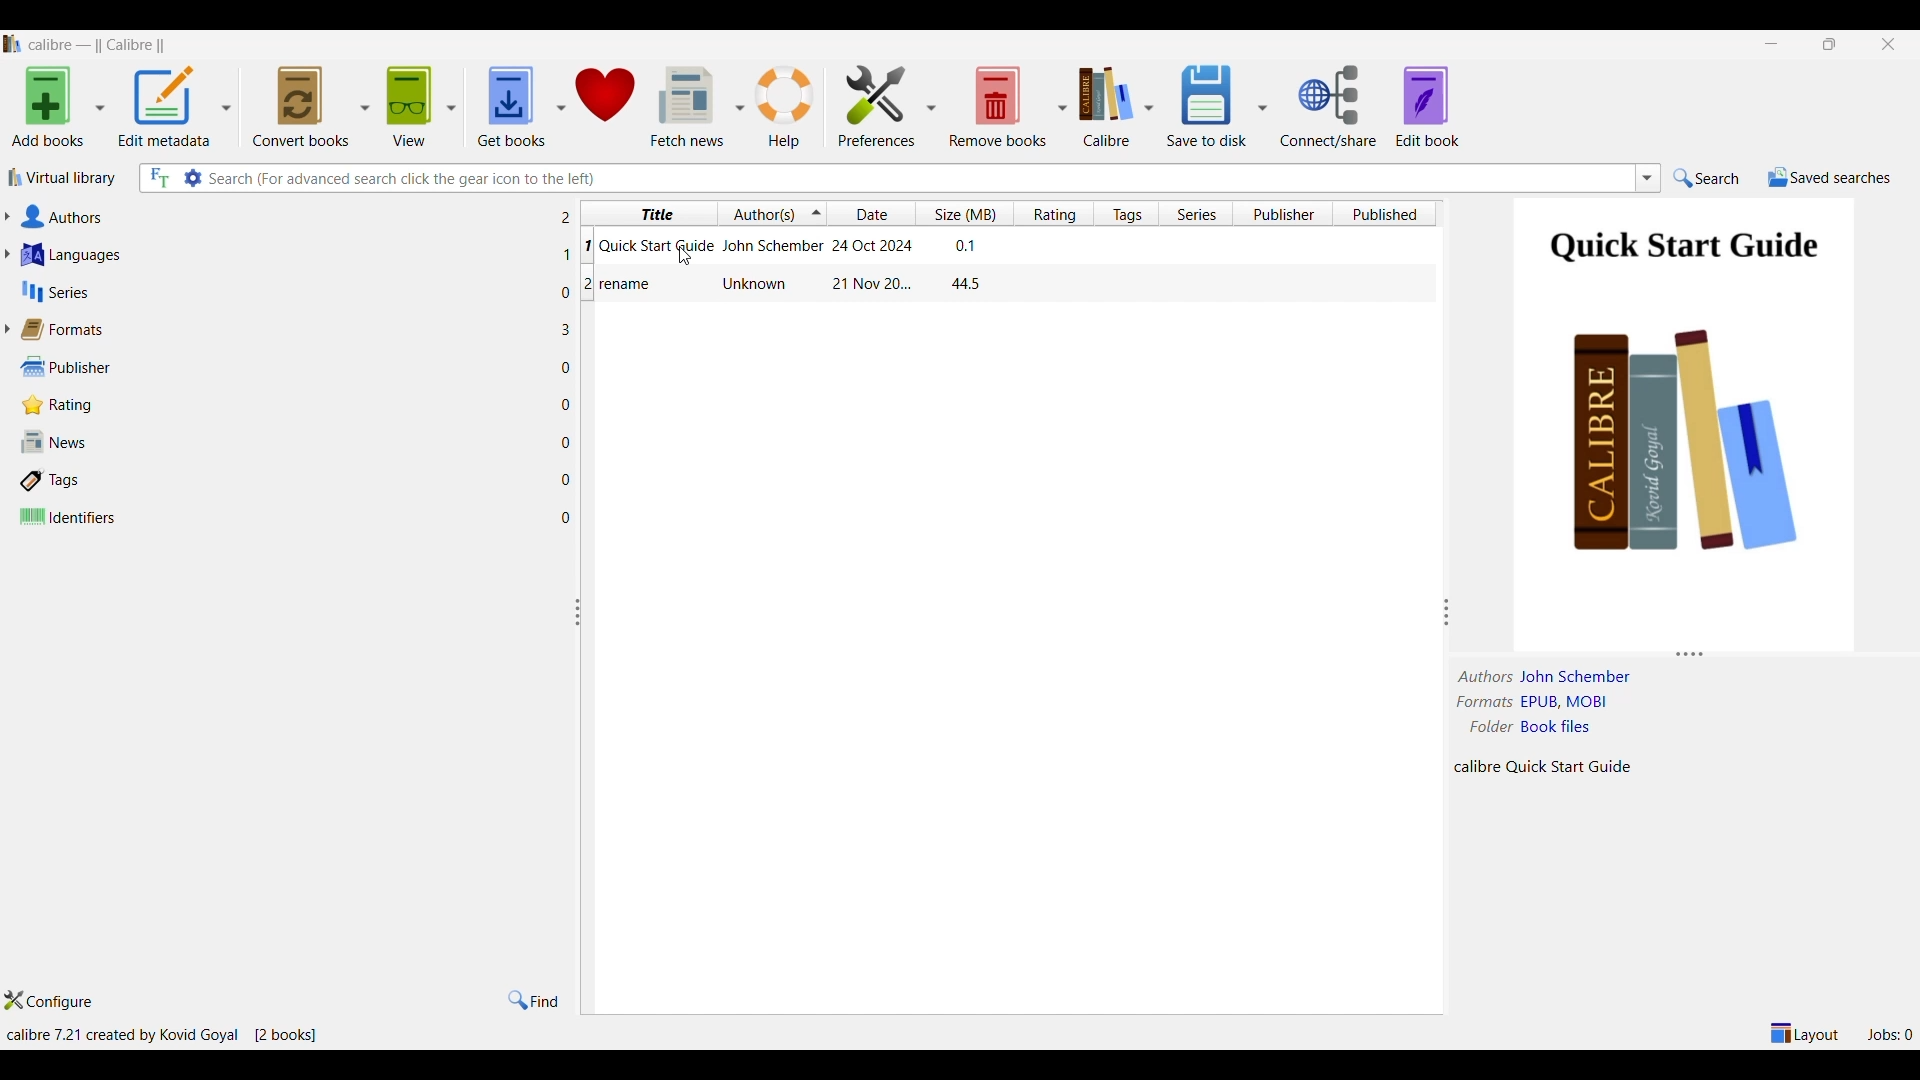  Describe the element at coordinates (191, 178) in the screenshot. I see `Advanced search` at that location.